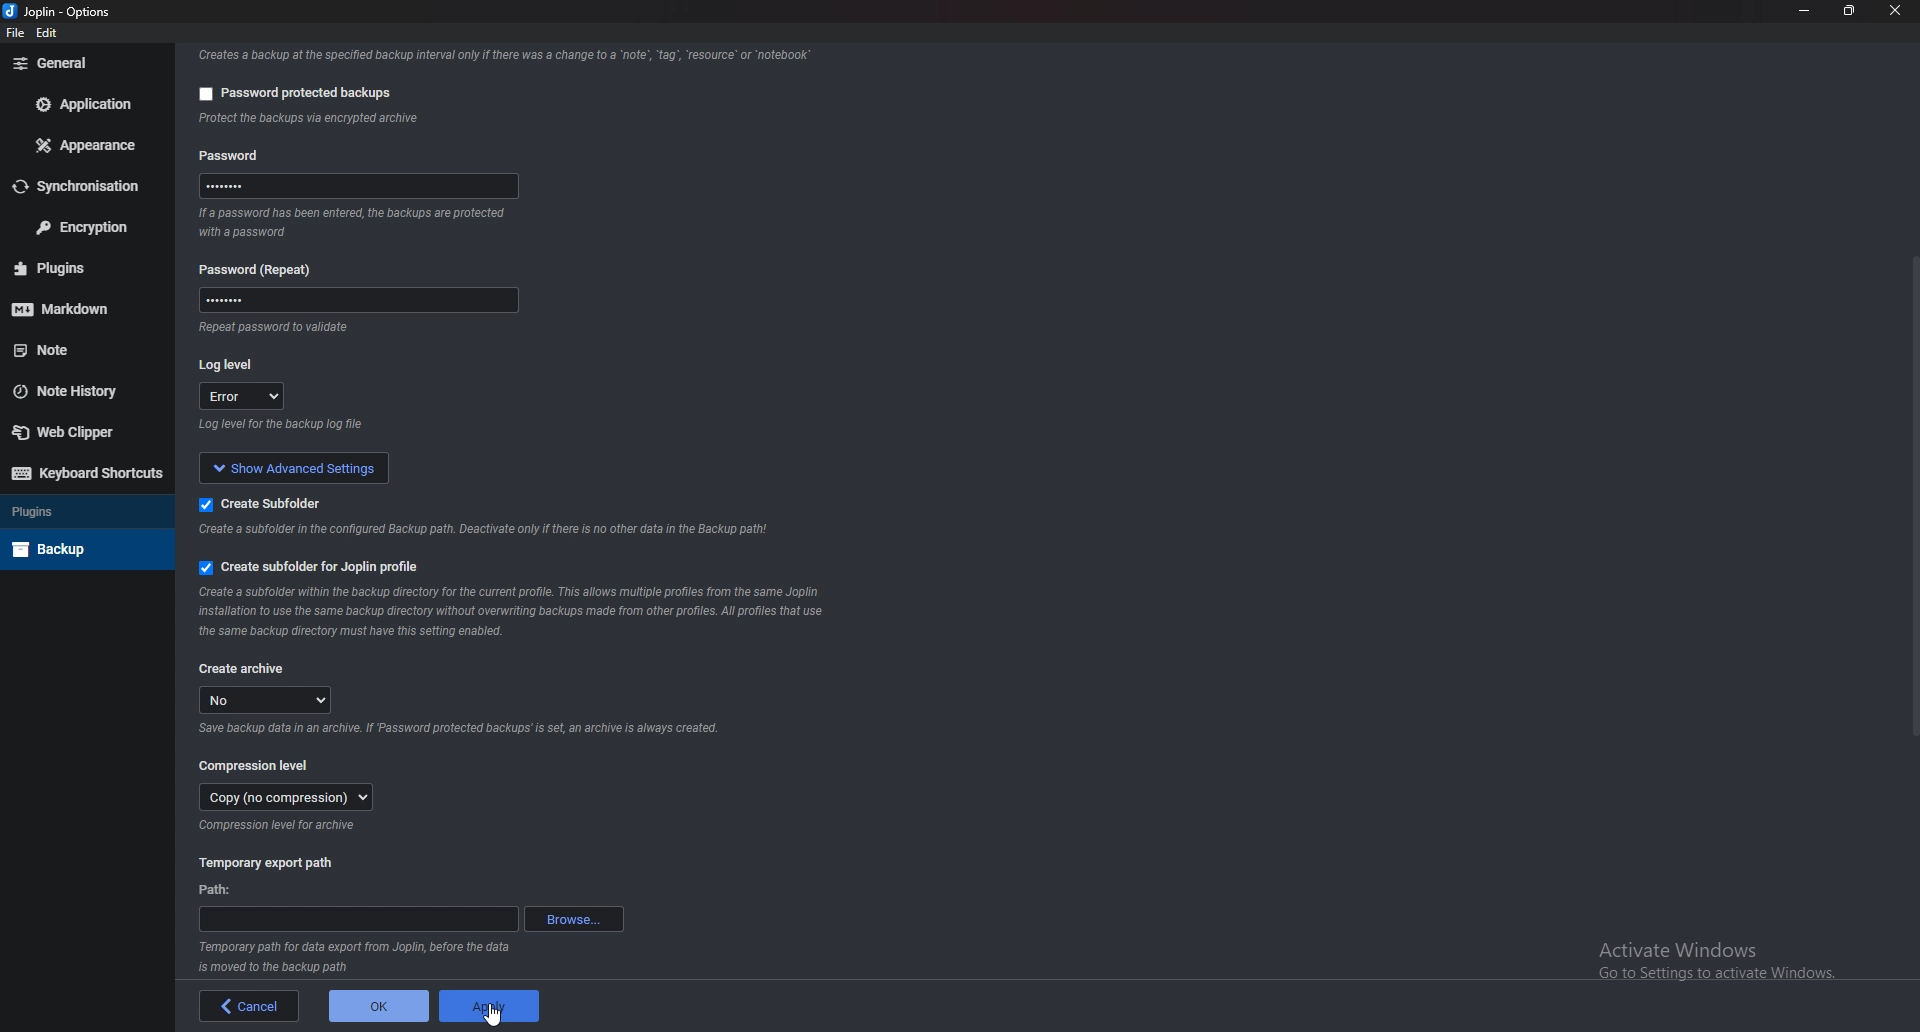  Describe the element at coordinates (264, 503) in the screenshot. I see `create subfolder` at that location.